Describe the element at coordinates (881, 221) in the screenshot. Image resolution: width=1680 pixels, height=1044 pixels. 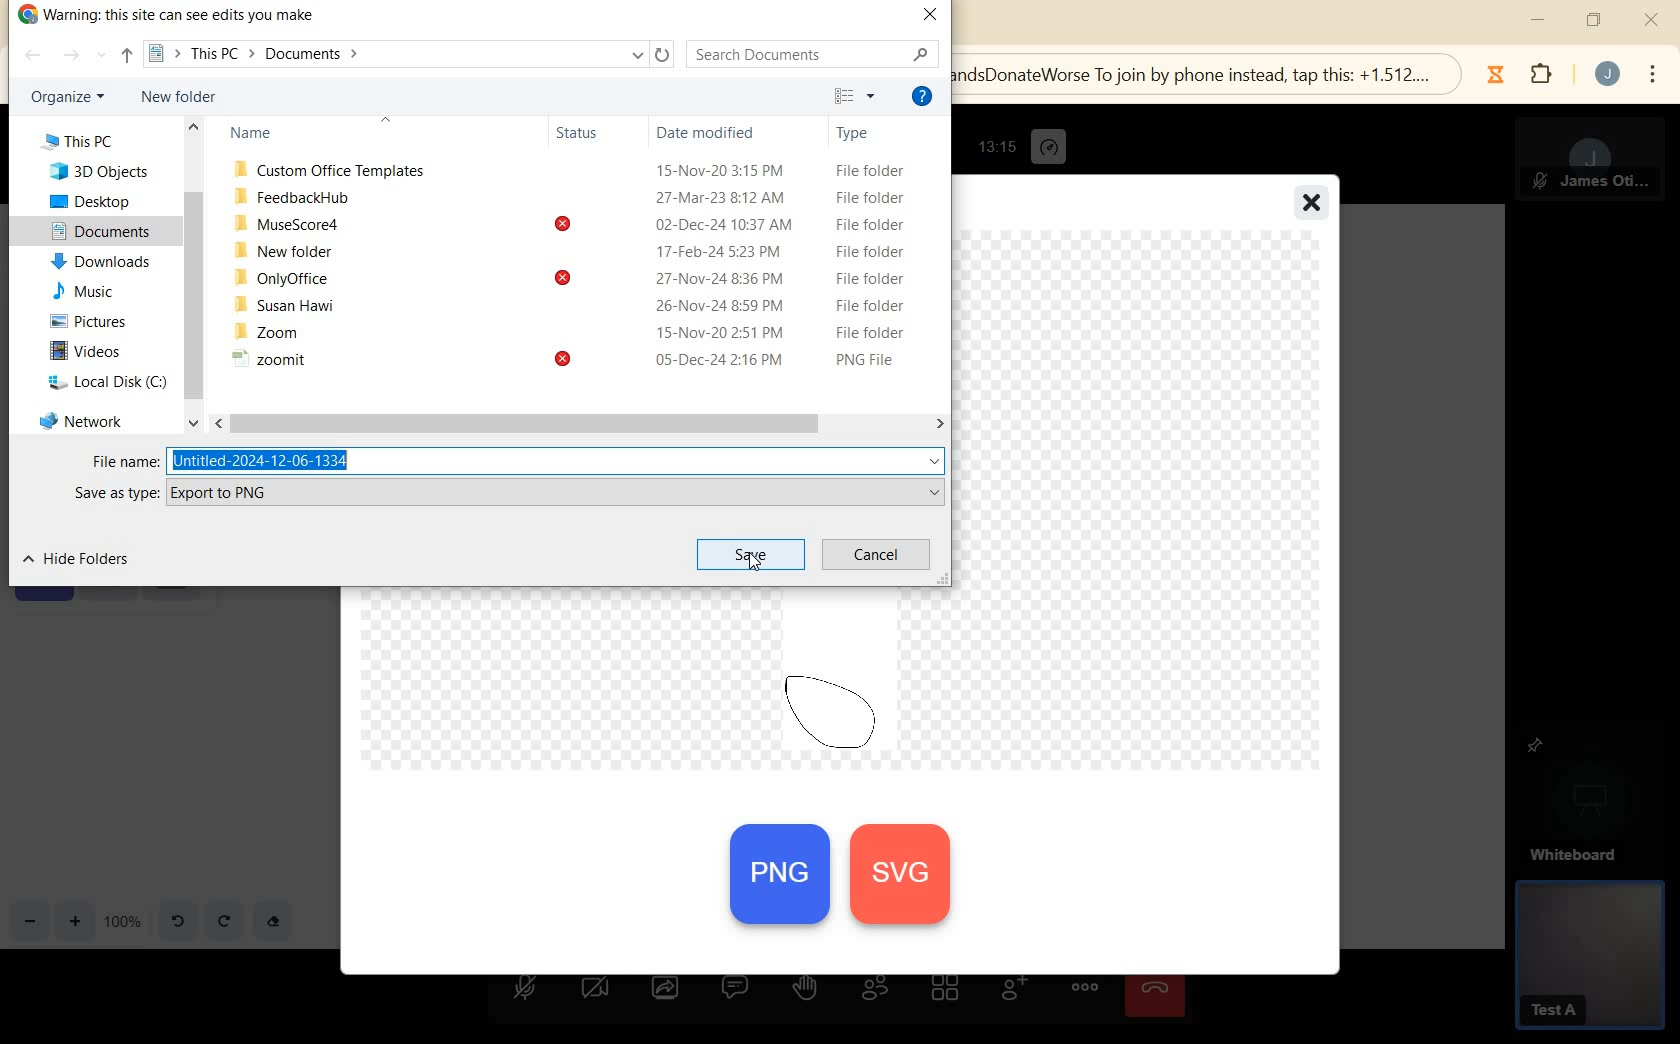
I see `File folder` at that location.